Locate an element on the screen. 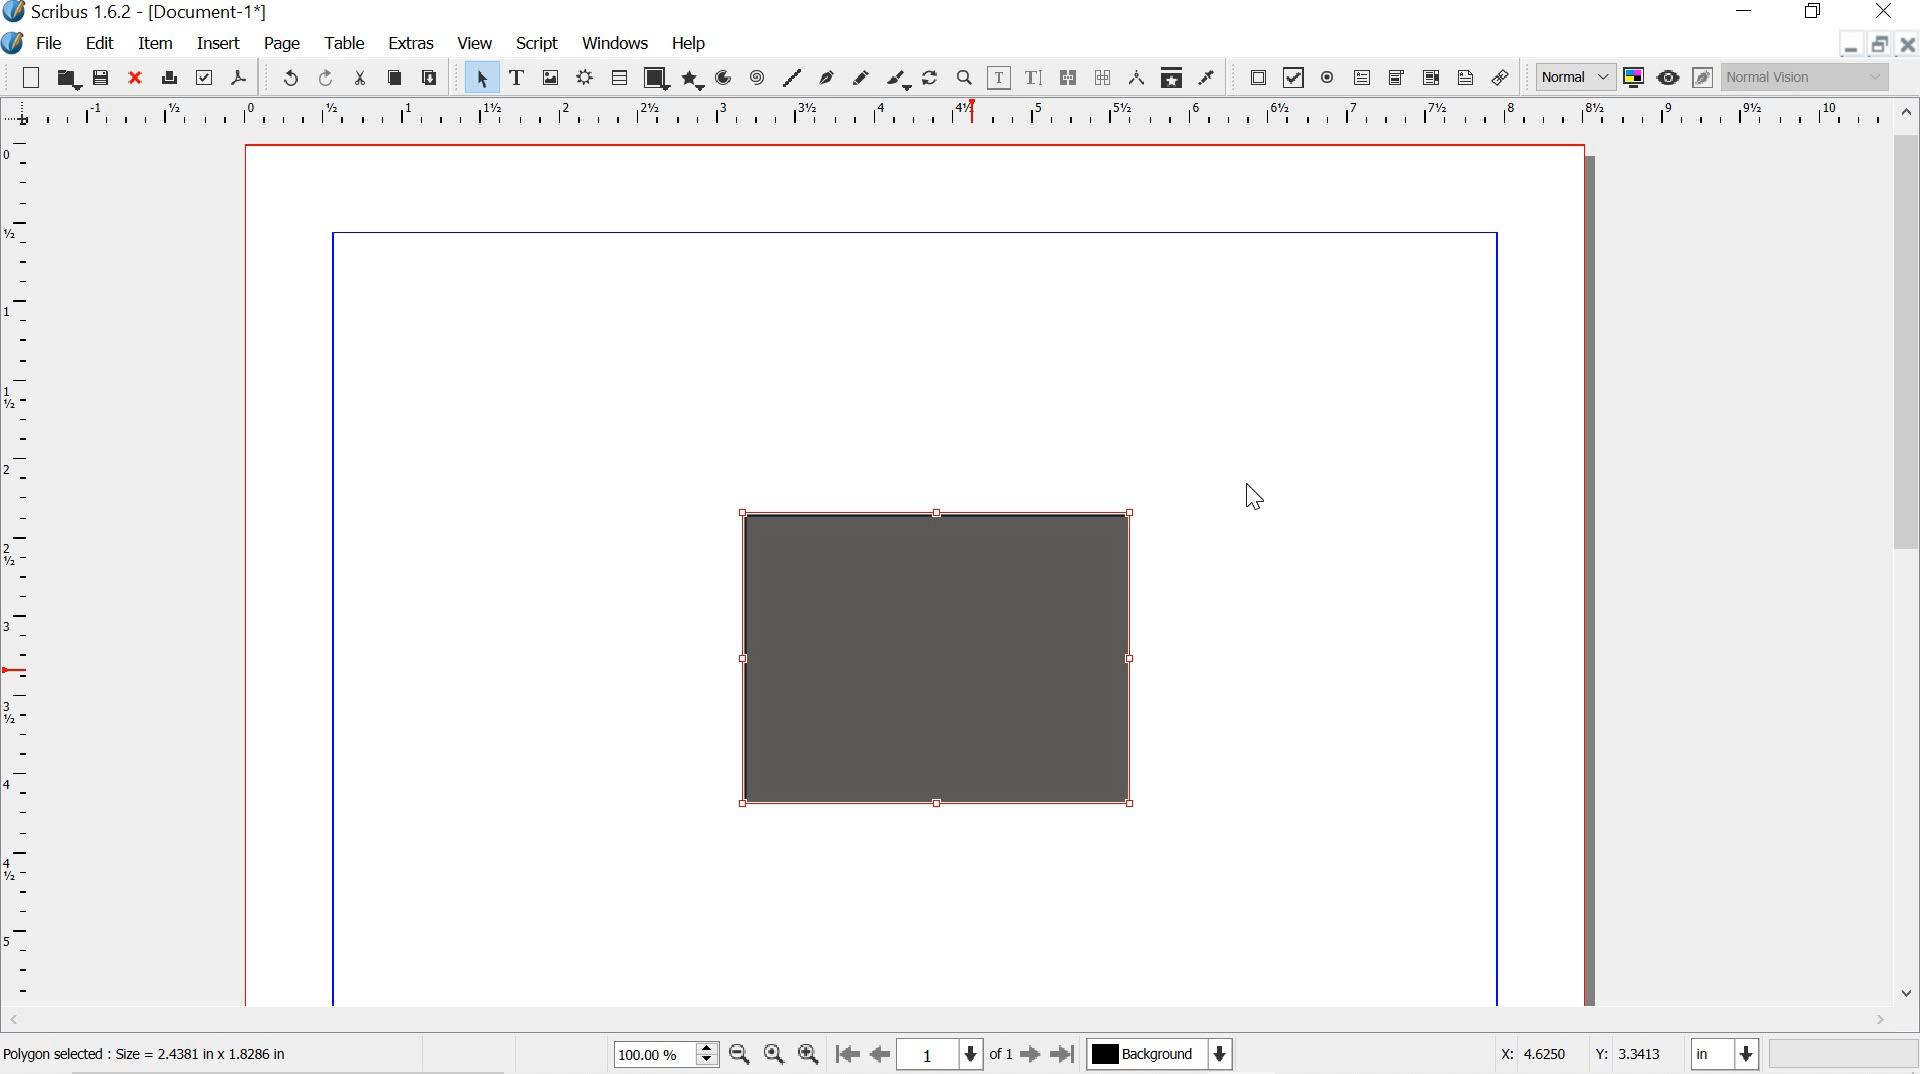 The image size is (1920, 1074). zoom out is located at coordinates (739, 1056).